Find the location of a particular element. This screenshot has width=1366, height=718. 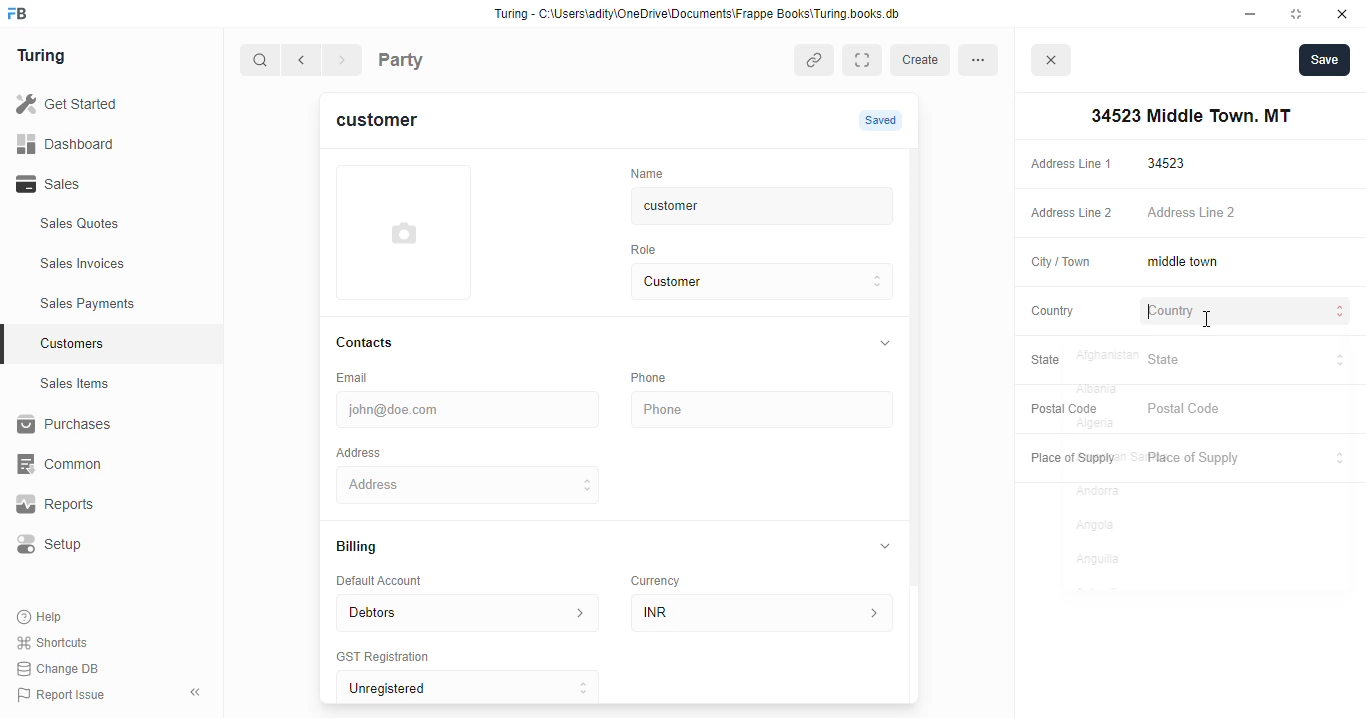

INR is located at coordinates (766, 612).